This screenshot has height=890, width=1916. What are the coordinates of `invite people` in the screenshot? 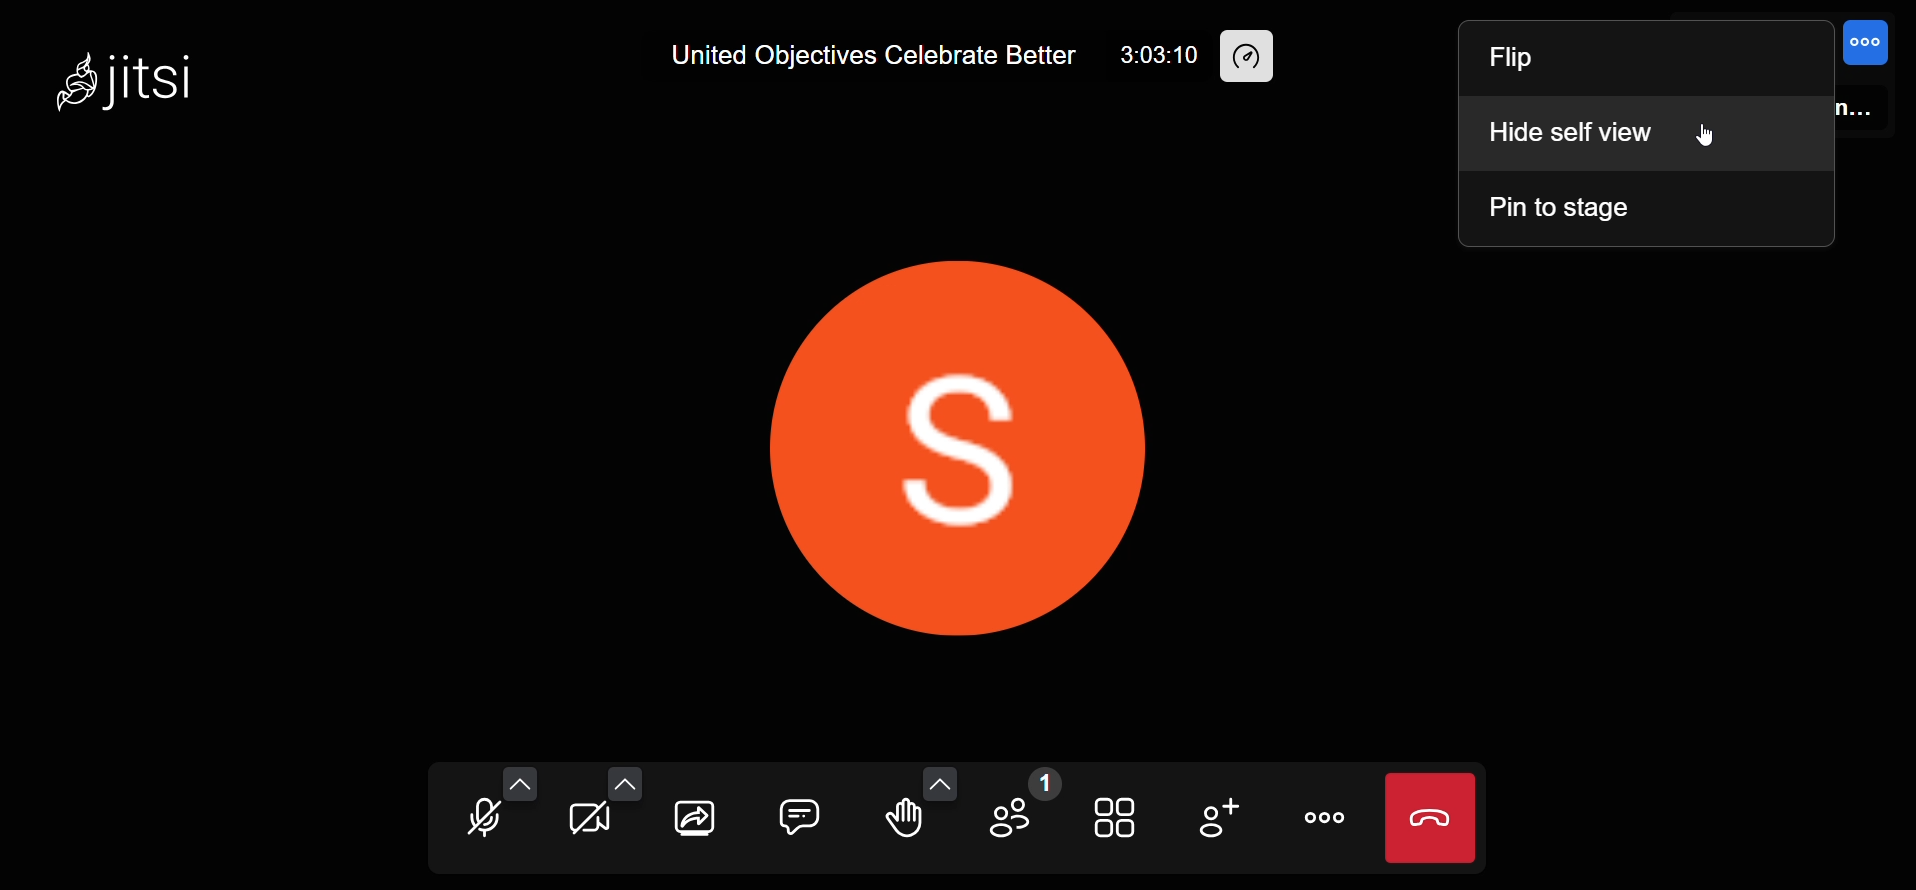 It's located at (1219, 817).